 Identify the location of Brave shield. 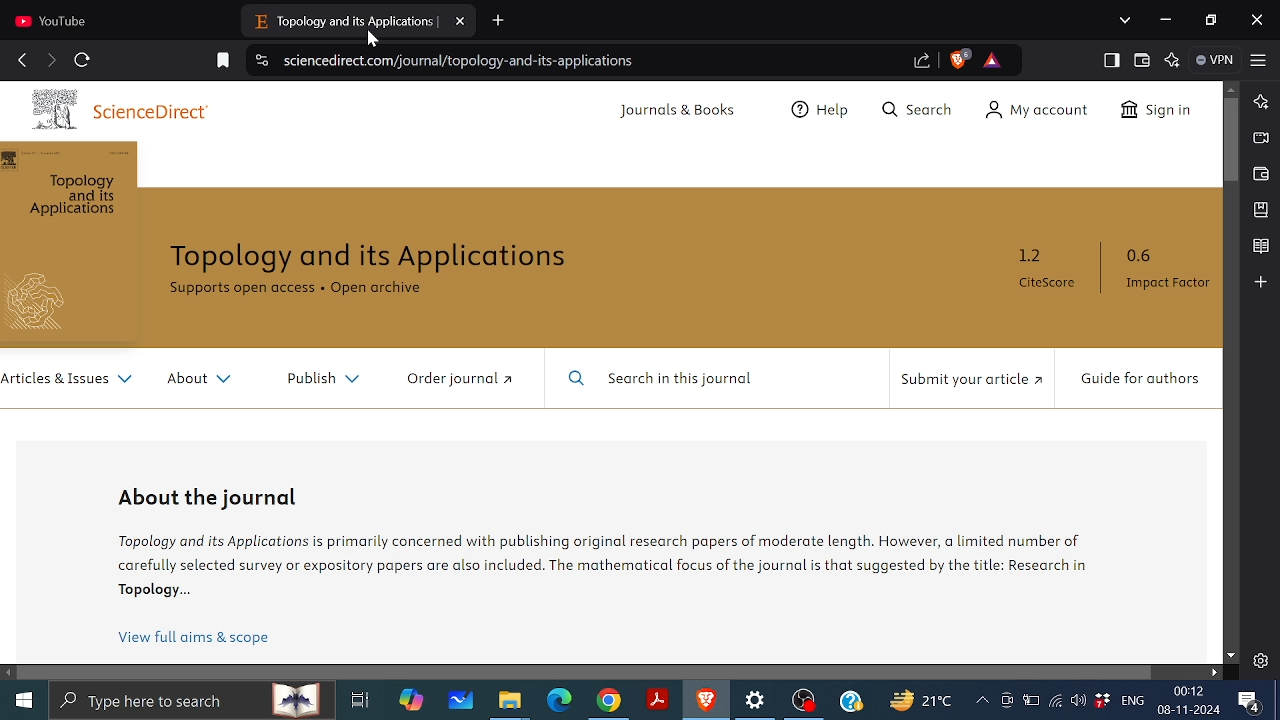
(959, 59).